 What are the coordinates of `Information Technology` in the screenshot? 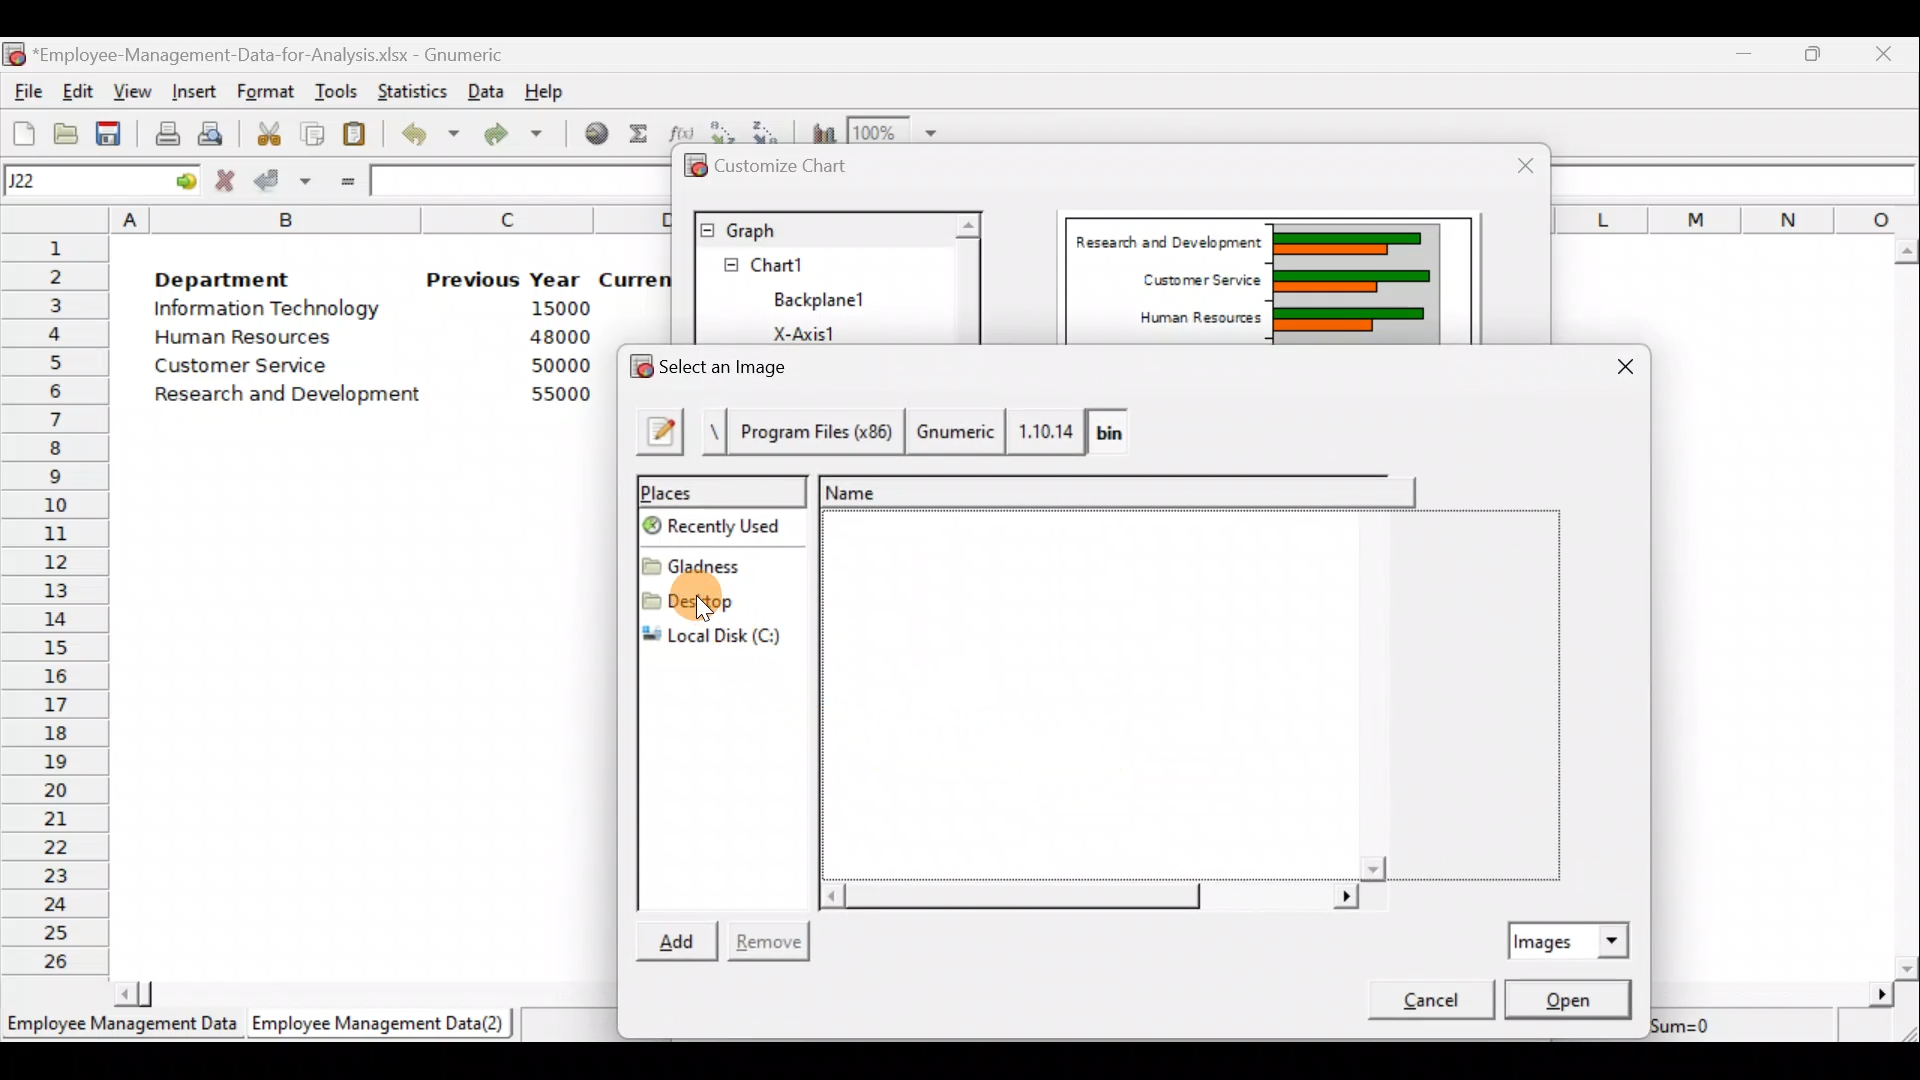 It's located at (268, 312).